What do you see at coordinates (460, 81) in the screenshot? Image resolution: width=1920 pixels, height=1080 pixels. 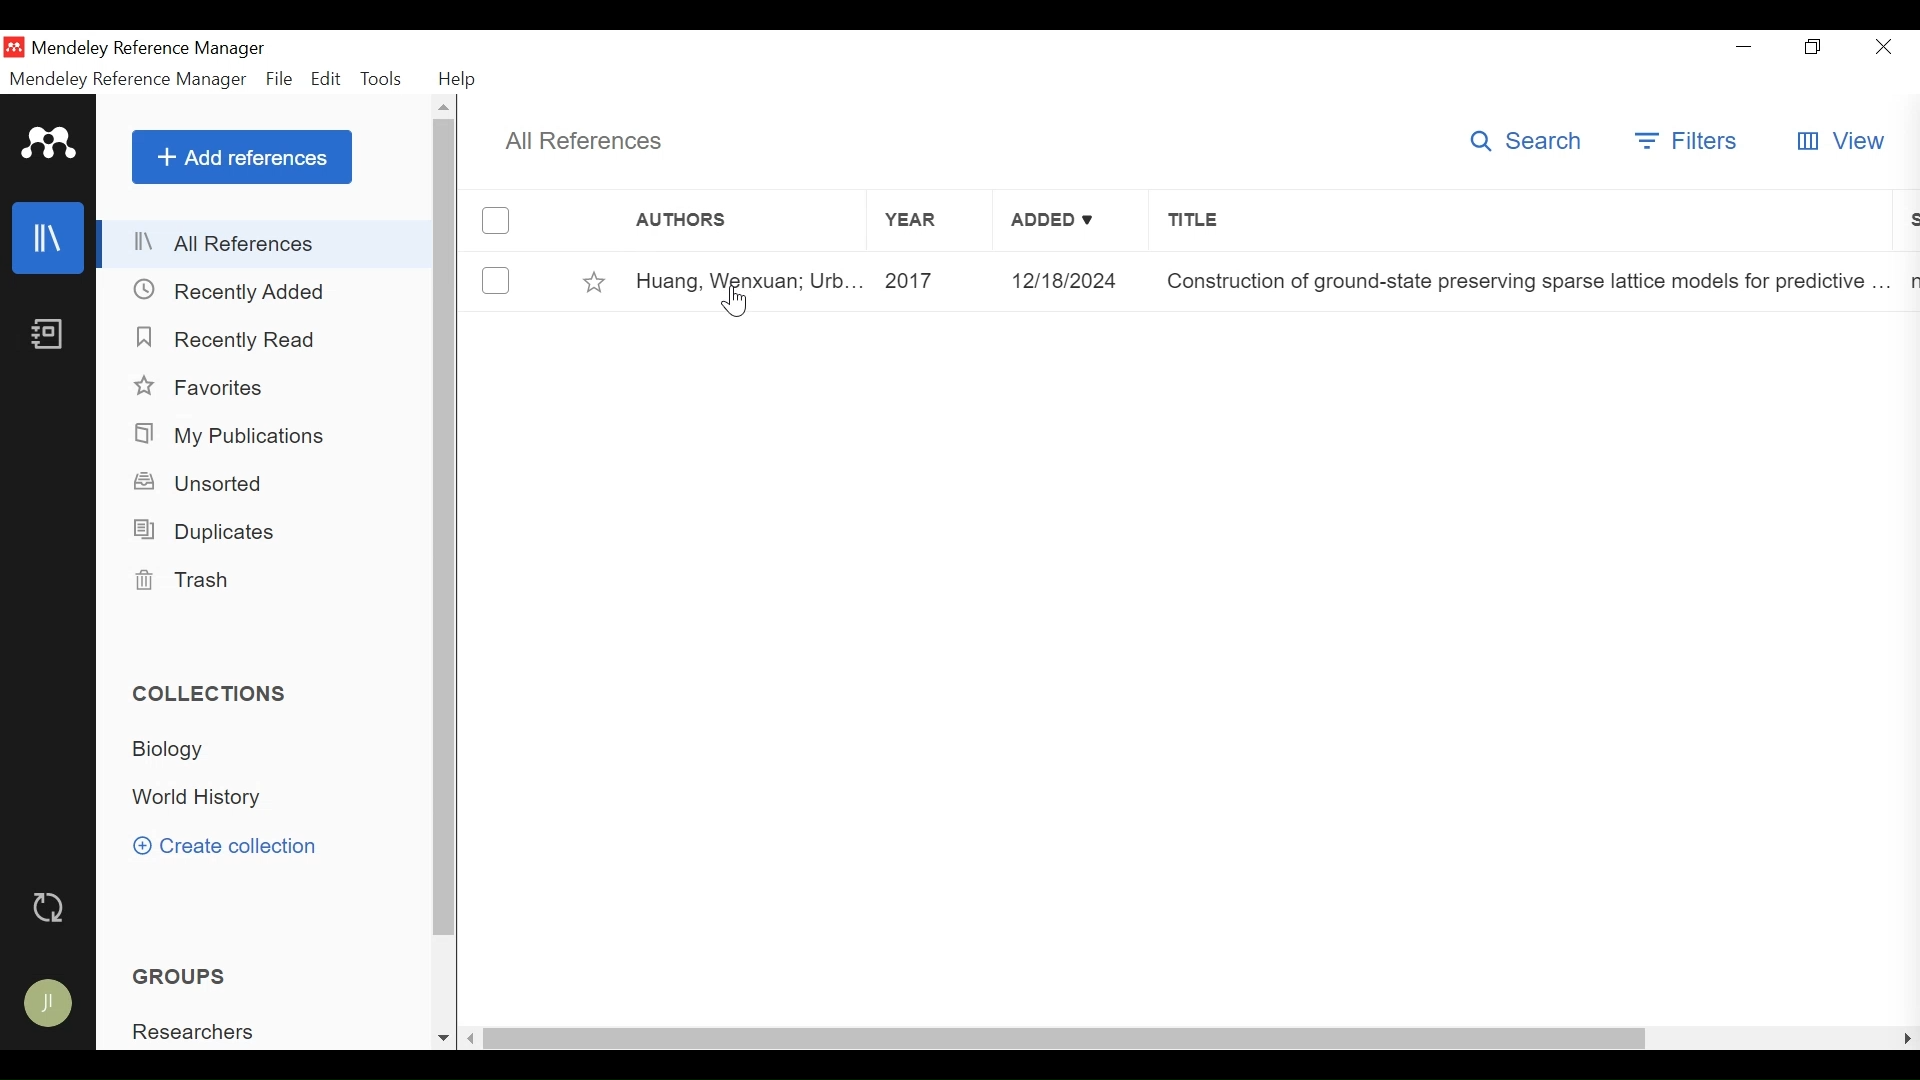 I see `Help` at bounding box center [460, 81].